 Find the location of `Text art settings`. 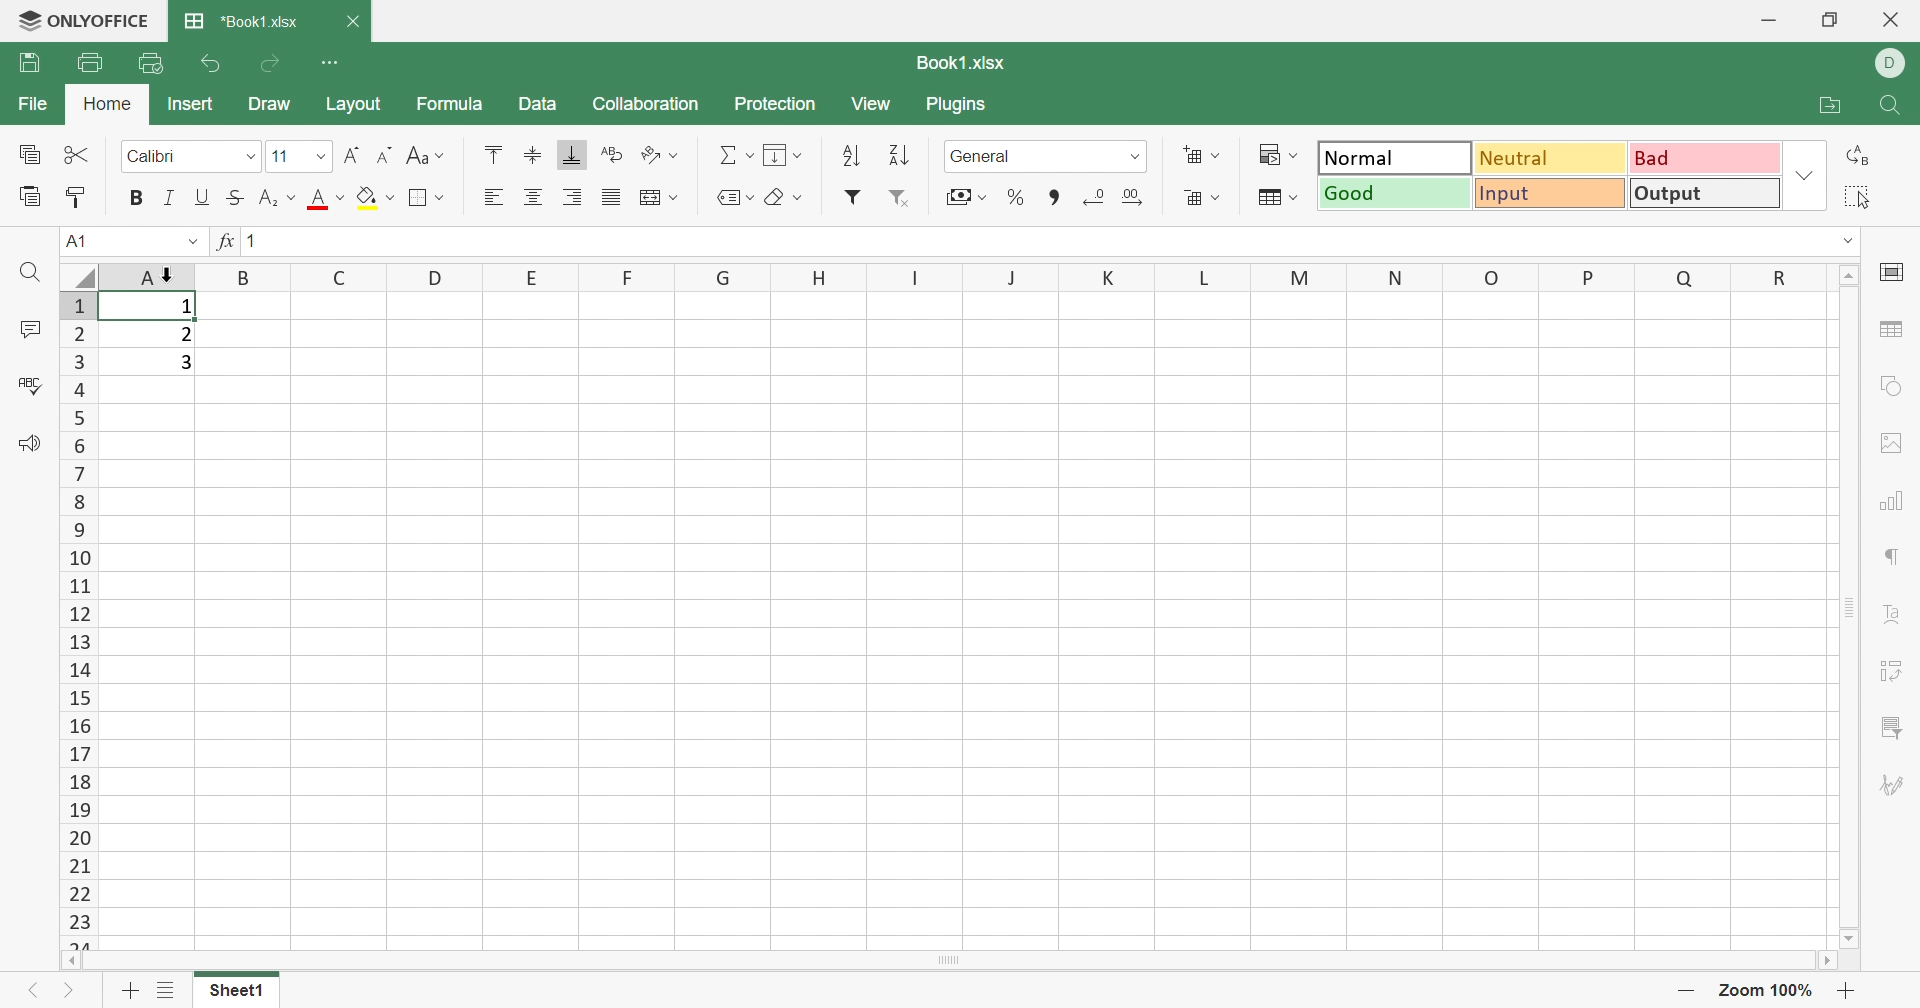

Text art settings is located at coordinates (1896, 614).